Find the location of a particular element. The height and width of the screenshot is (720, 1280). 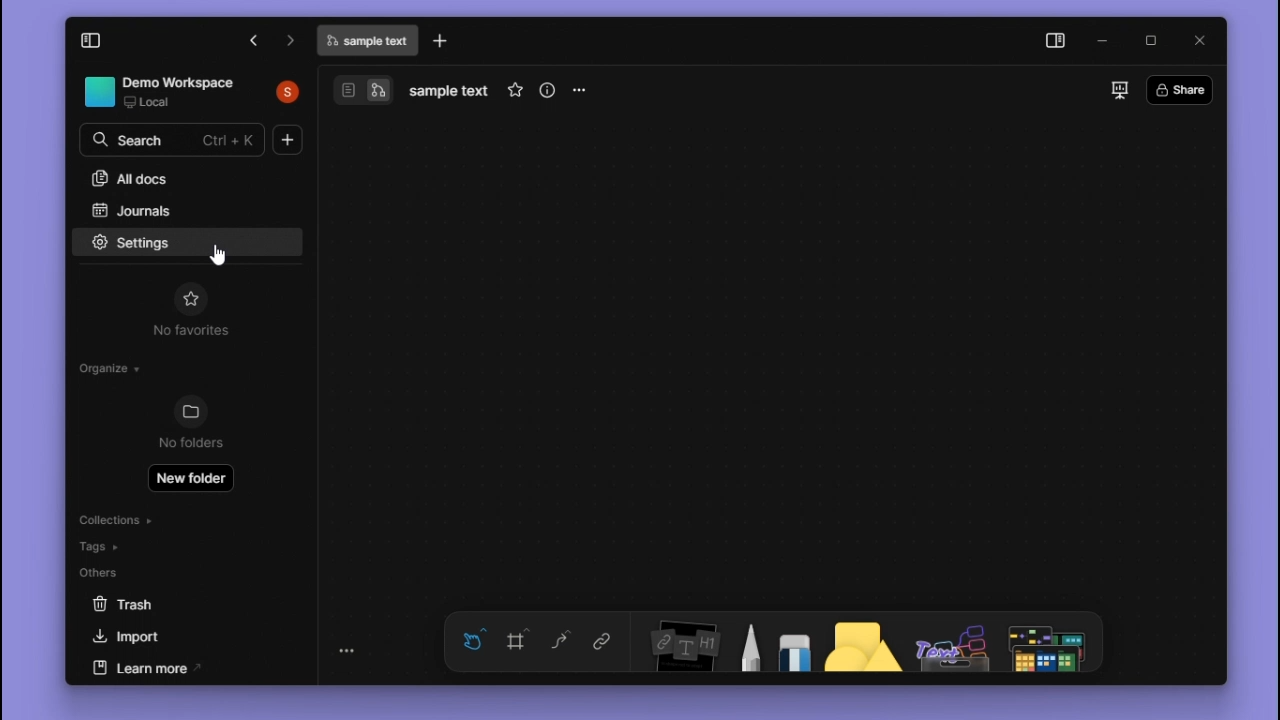

filename text is located at coordinates (366, 41).